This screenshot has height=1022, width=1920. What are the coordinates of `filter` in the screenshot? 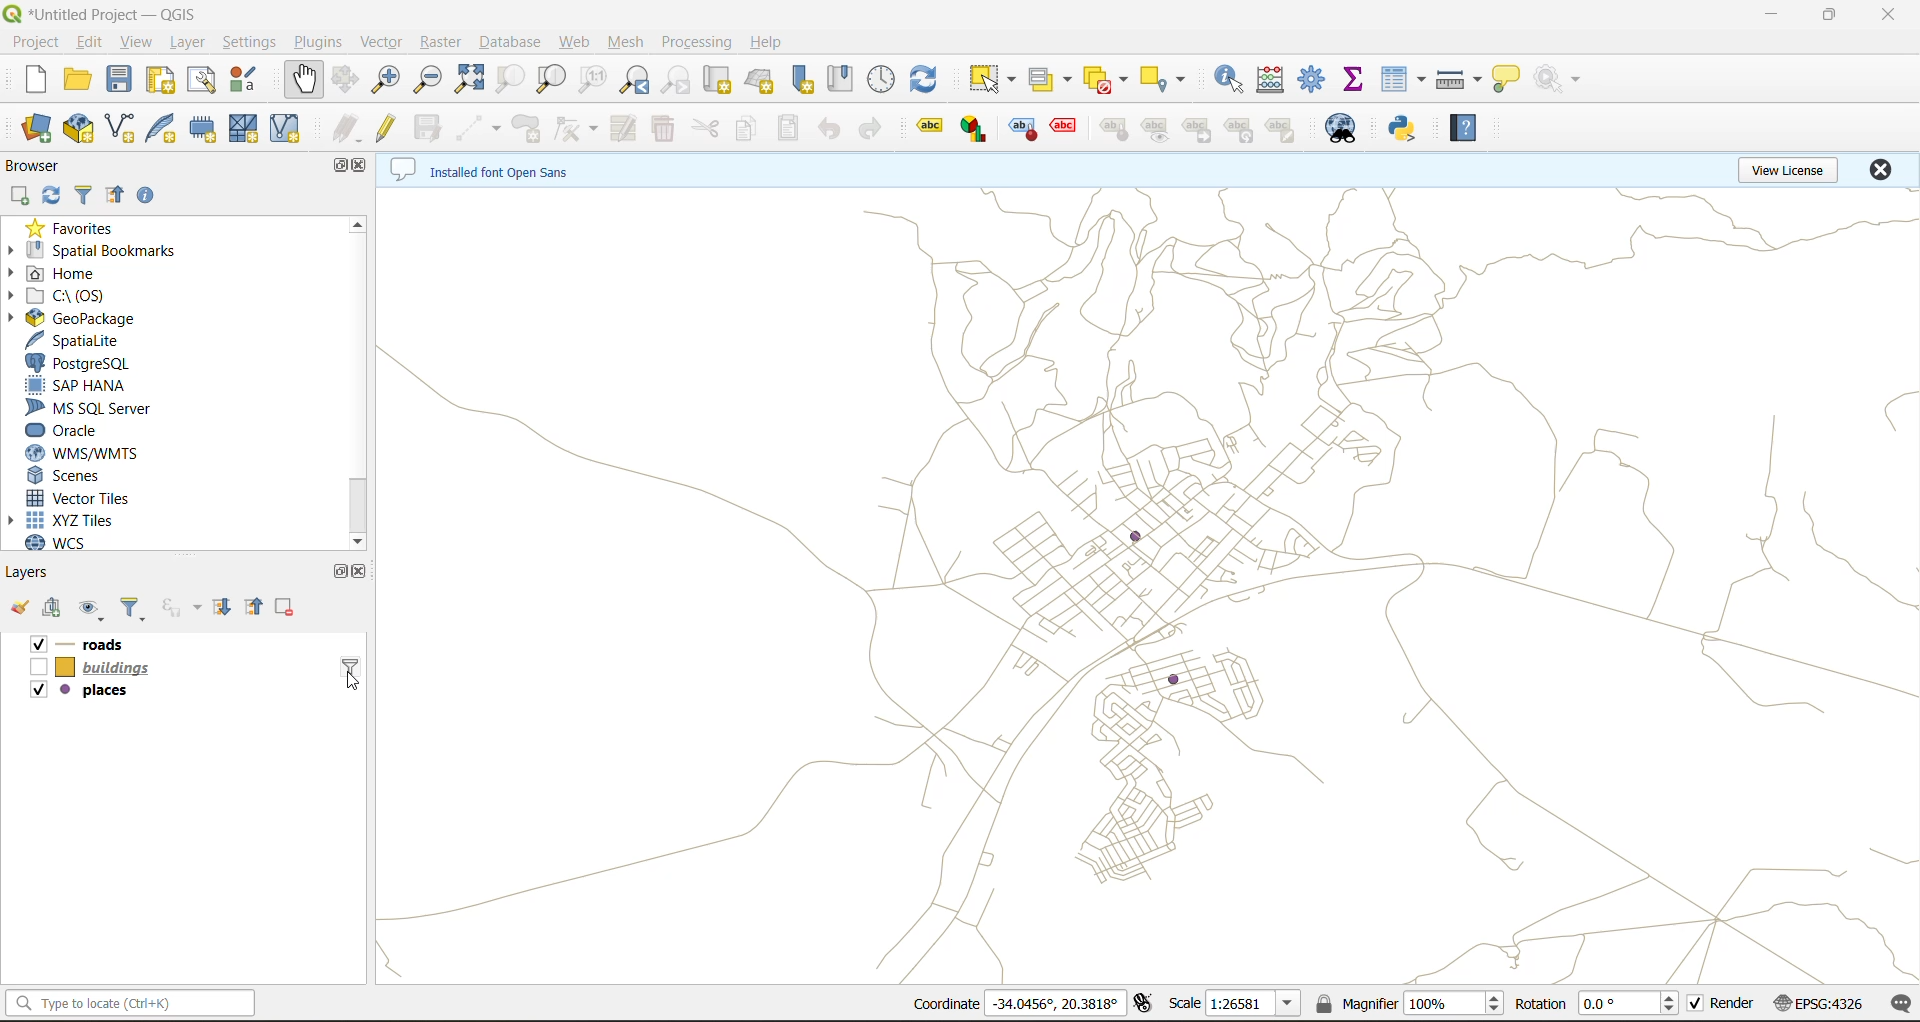 It's located at (84, 192).